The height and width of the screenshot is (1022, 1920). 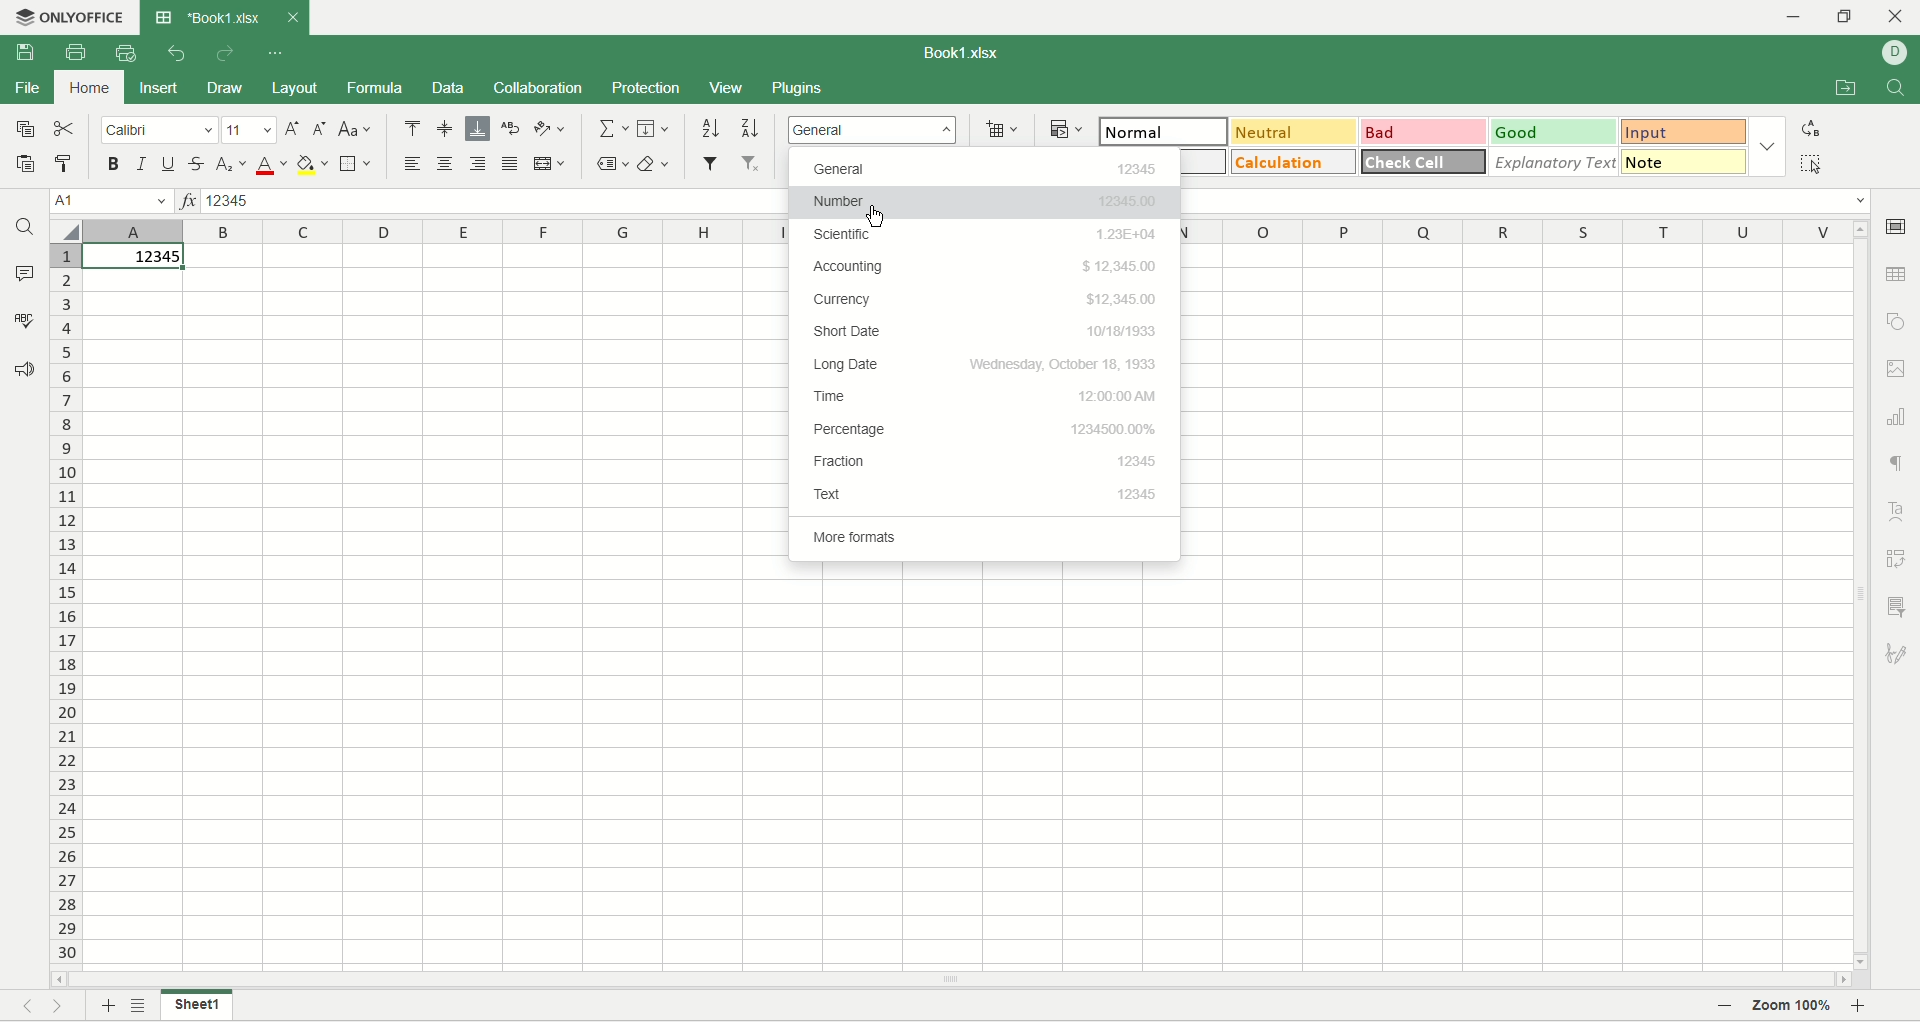 What do you see at coordinates (1552, 130) in the screenshot?
I see `good` at bounding box center [1552, 130].